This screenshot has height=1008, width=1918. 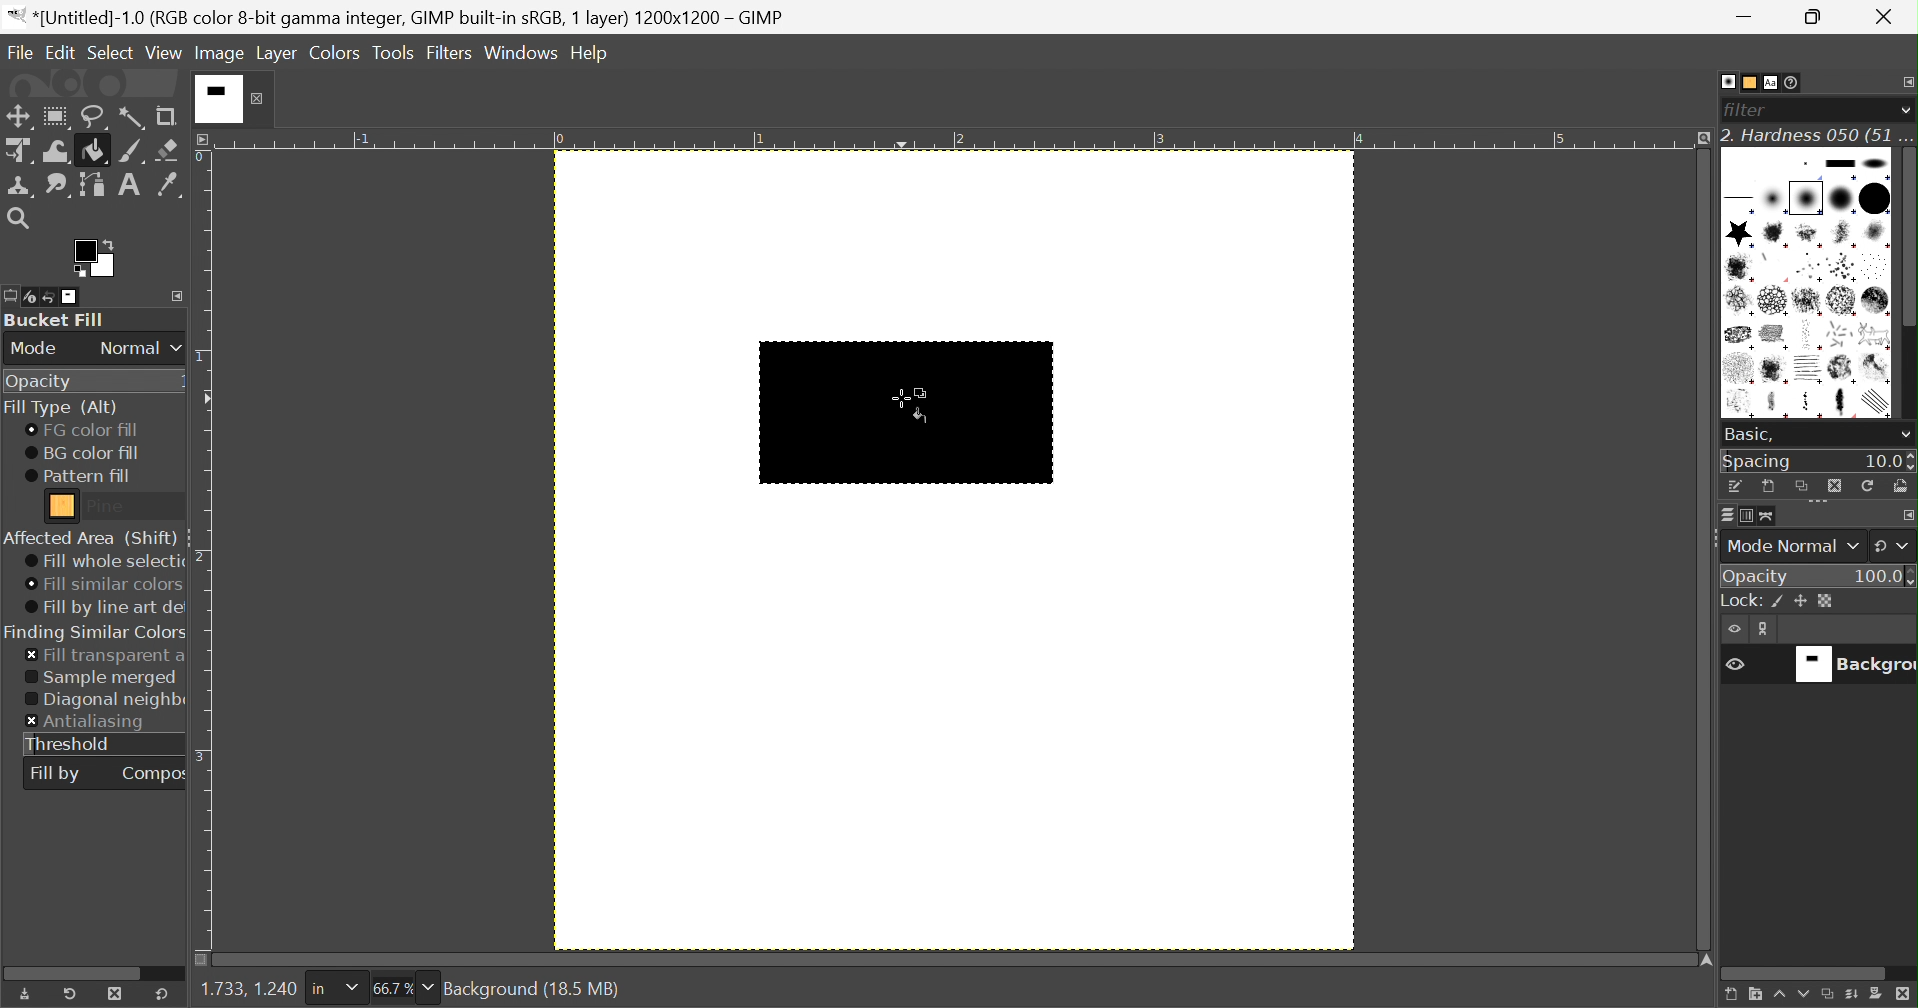 I want to click on 2, so click(x=203, y=557).